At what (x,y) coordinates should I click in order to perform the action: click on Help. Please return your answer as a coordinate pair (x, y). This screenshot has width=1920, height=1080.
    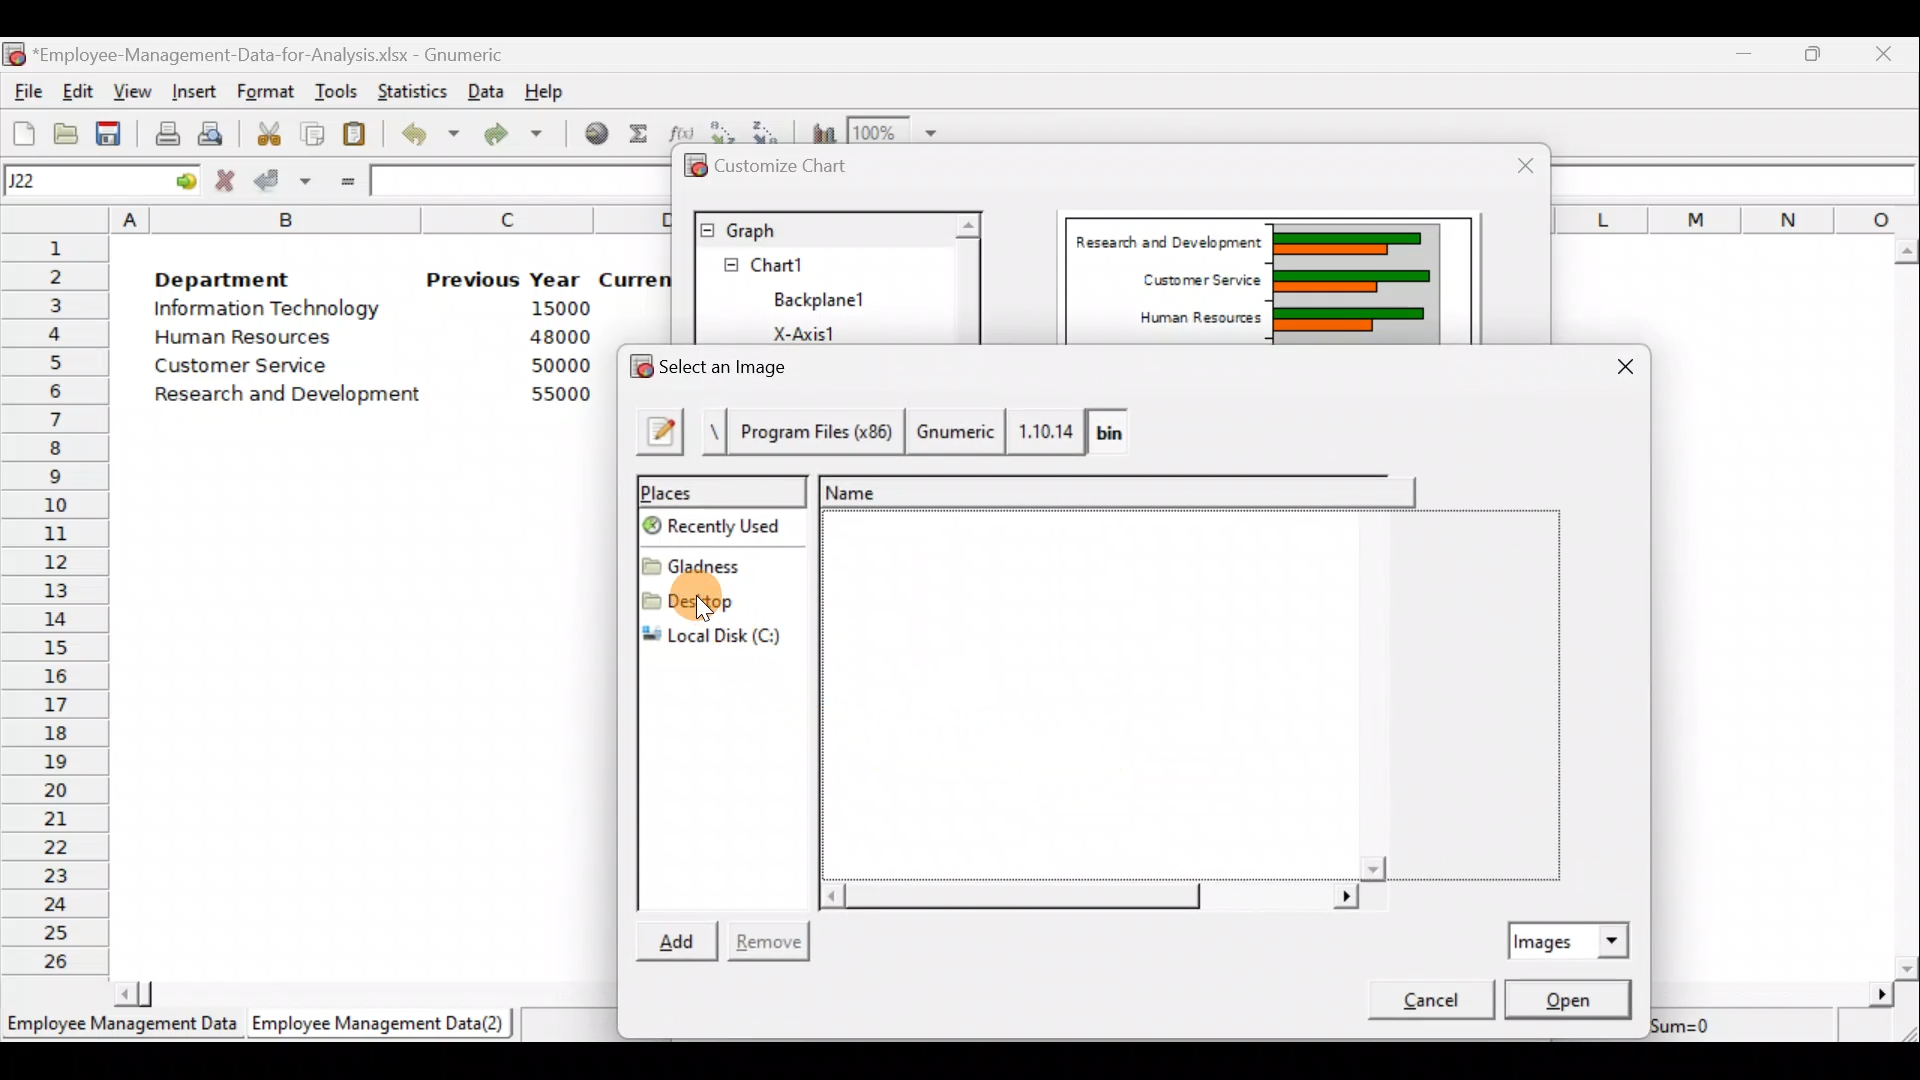
    Looking at the image, I should click on (545, 87).